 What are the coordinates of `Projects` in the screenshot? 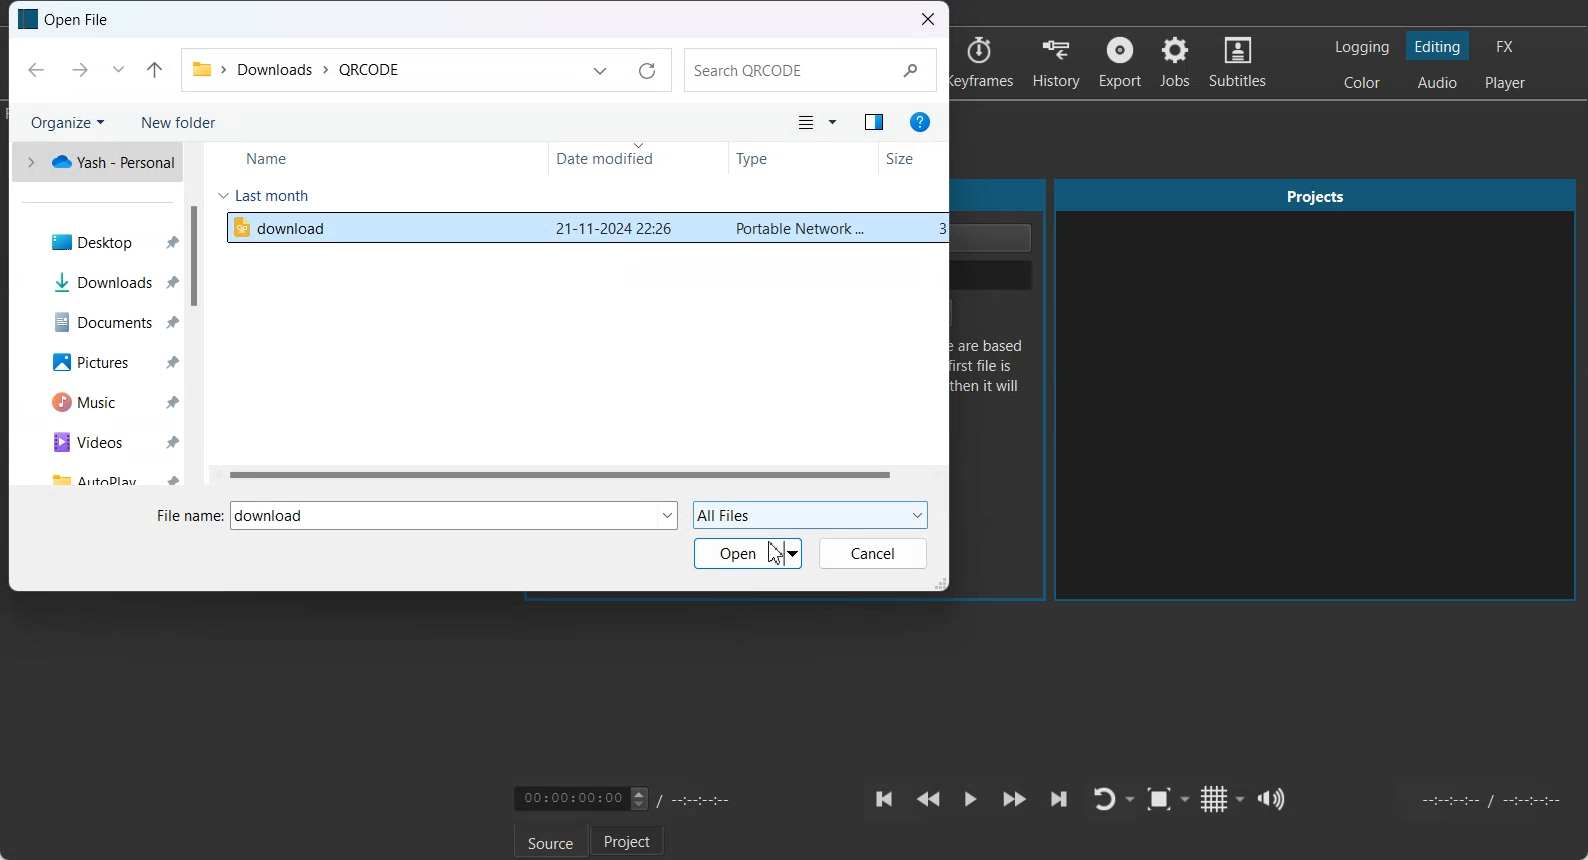 It's located at (1315, 388).